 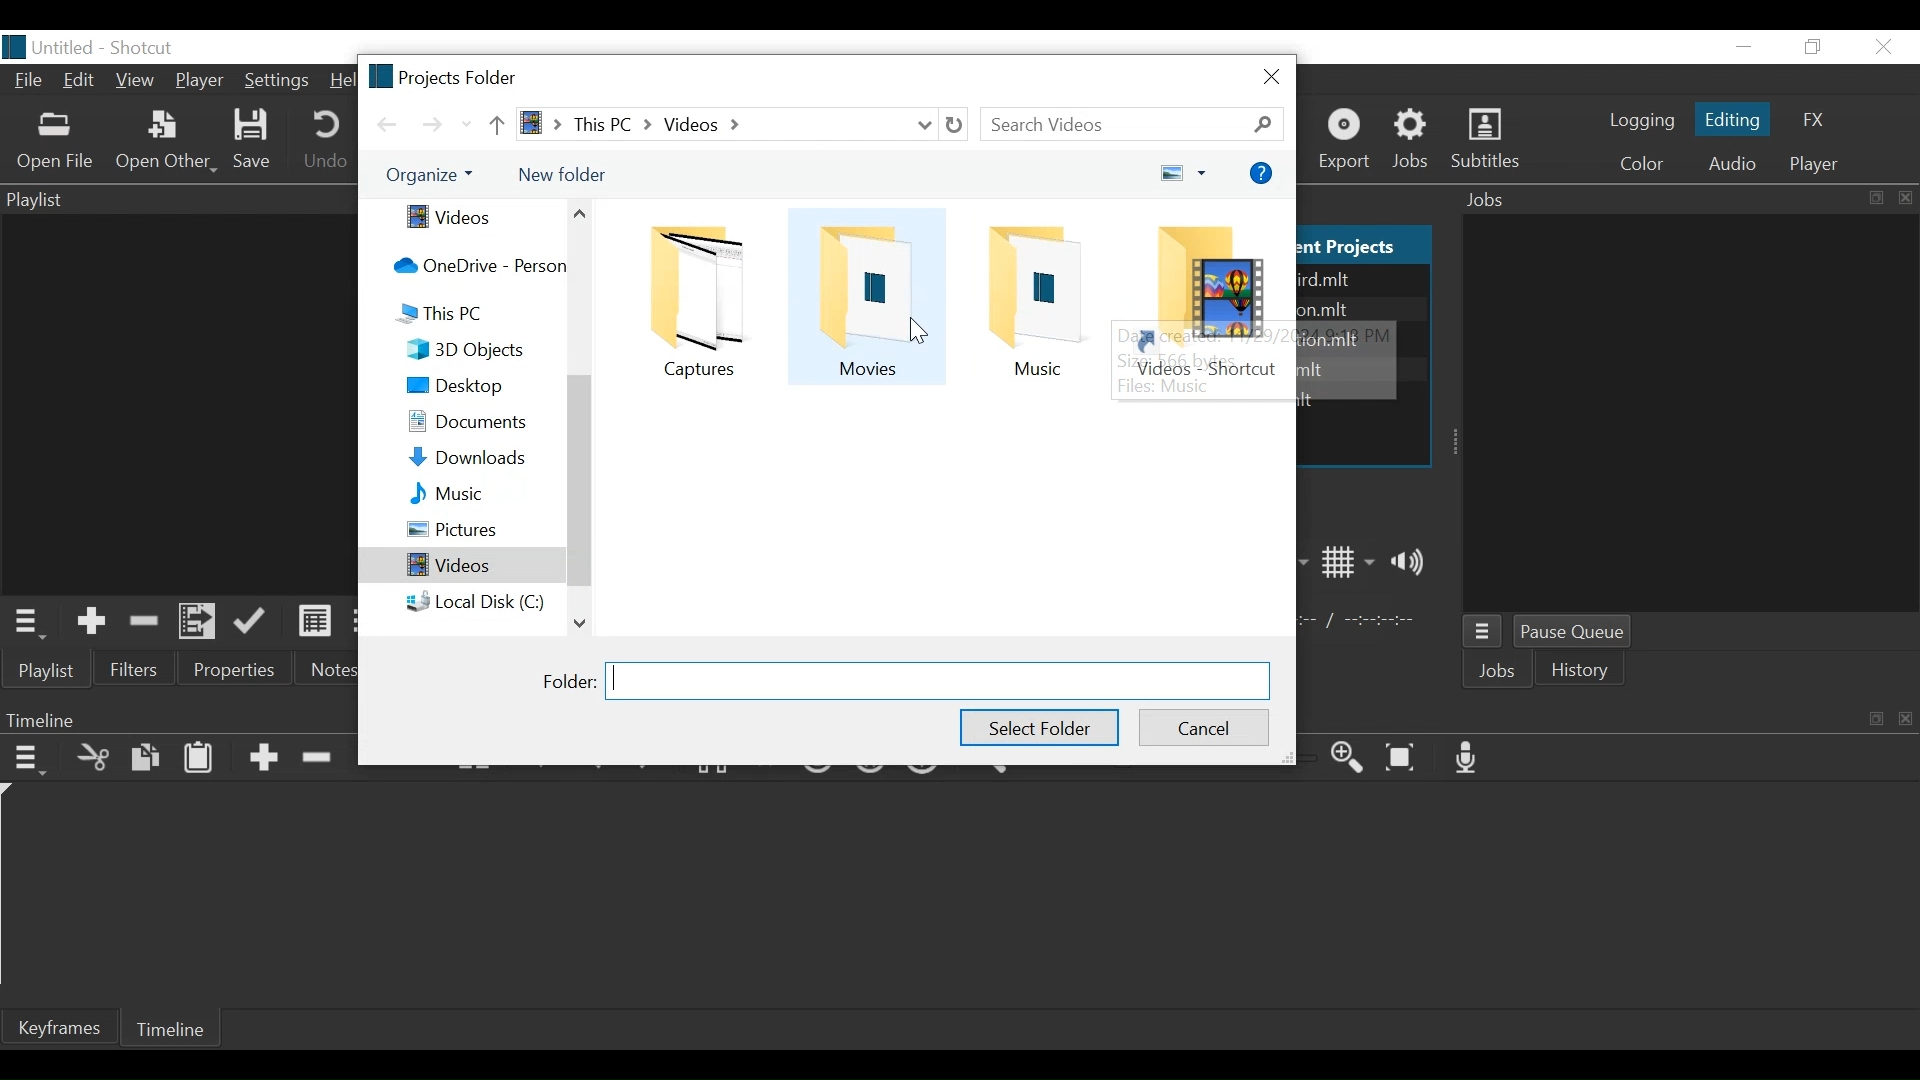 What do you see at coordinates (1693, 414) in the screenshot?
I see `Jobs Panel` at bounding box center [1693, 414].